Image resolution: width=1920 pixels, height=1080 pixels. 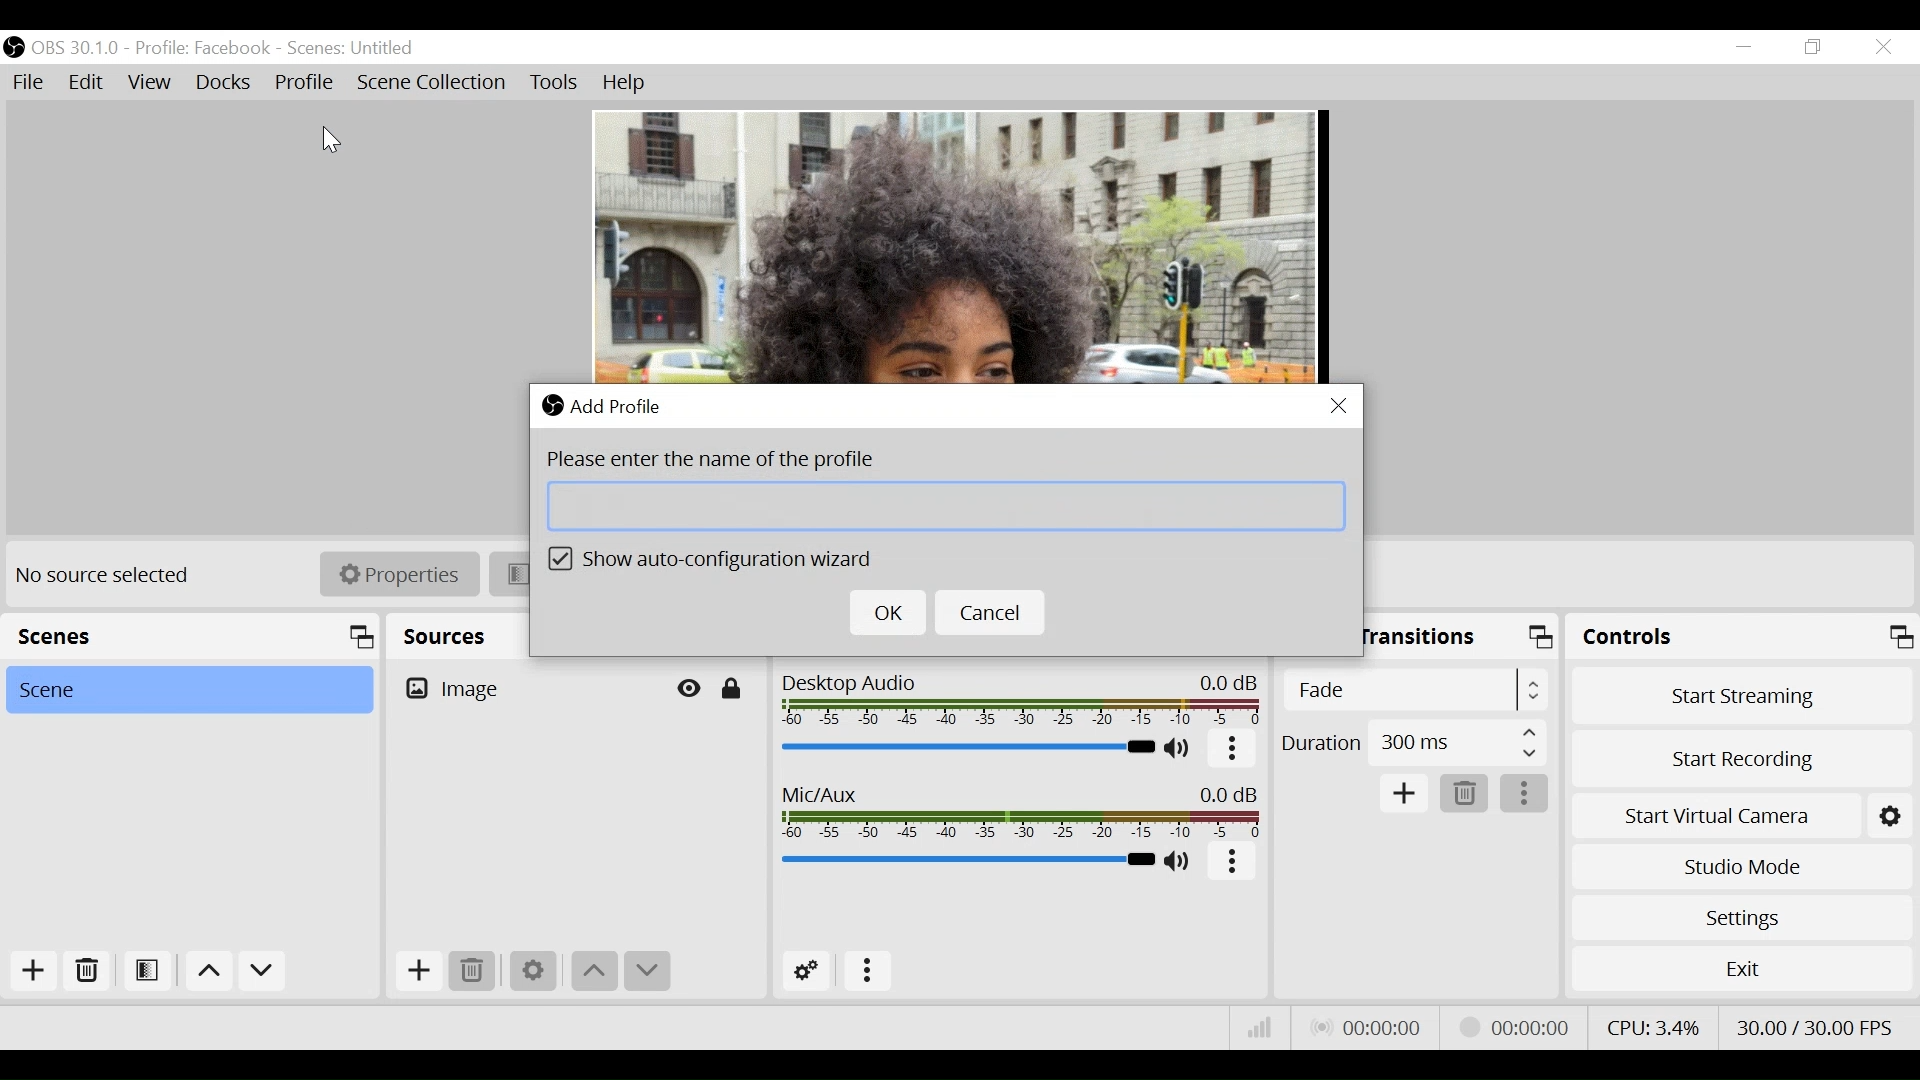 What do you see at coordinates (1339, 406) in the screenshot?
I see `Close` at bounding box center [1339, 406].